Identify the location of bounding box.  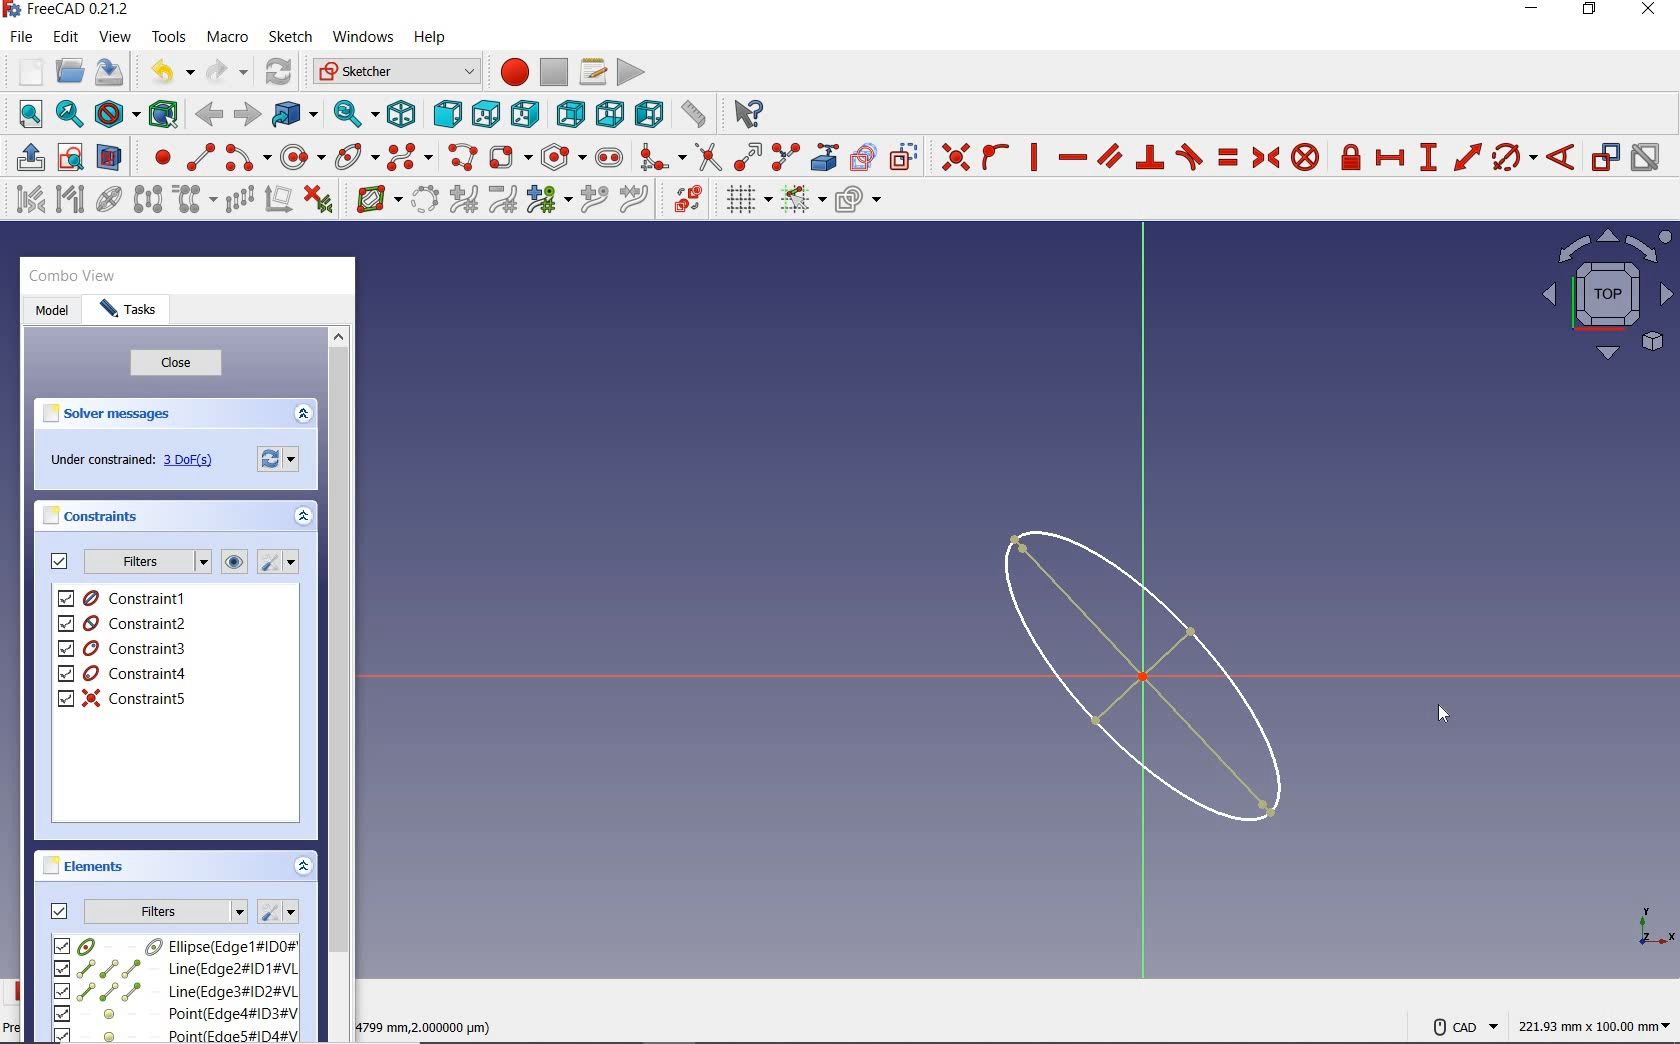
(164, 113).